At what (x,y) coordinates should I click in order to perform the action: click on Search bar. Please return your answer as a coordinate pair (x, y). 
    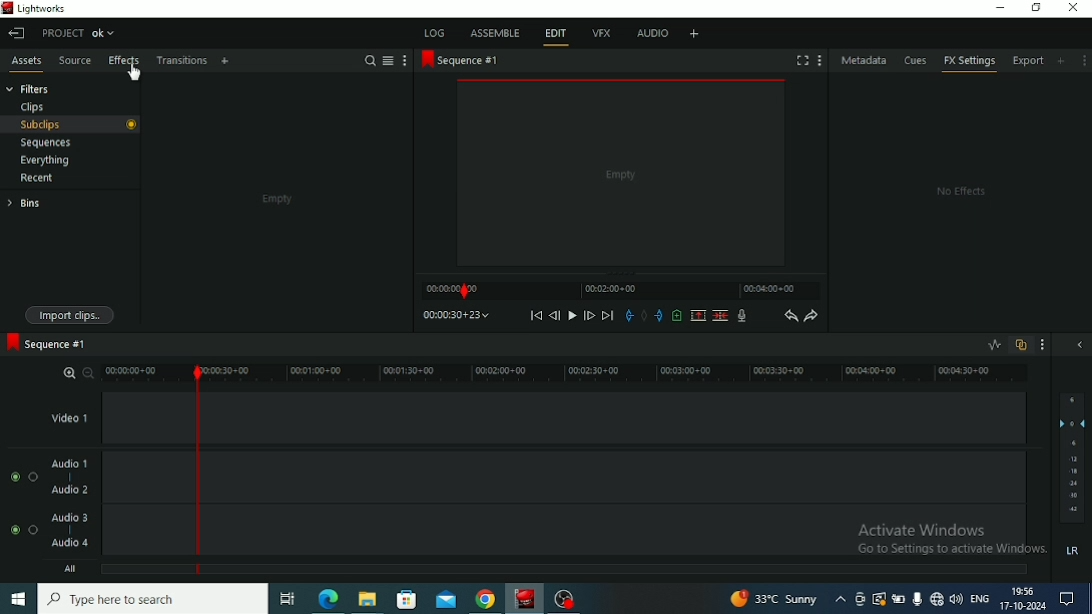
    Looking at the image, I should click on (156, 599).